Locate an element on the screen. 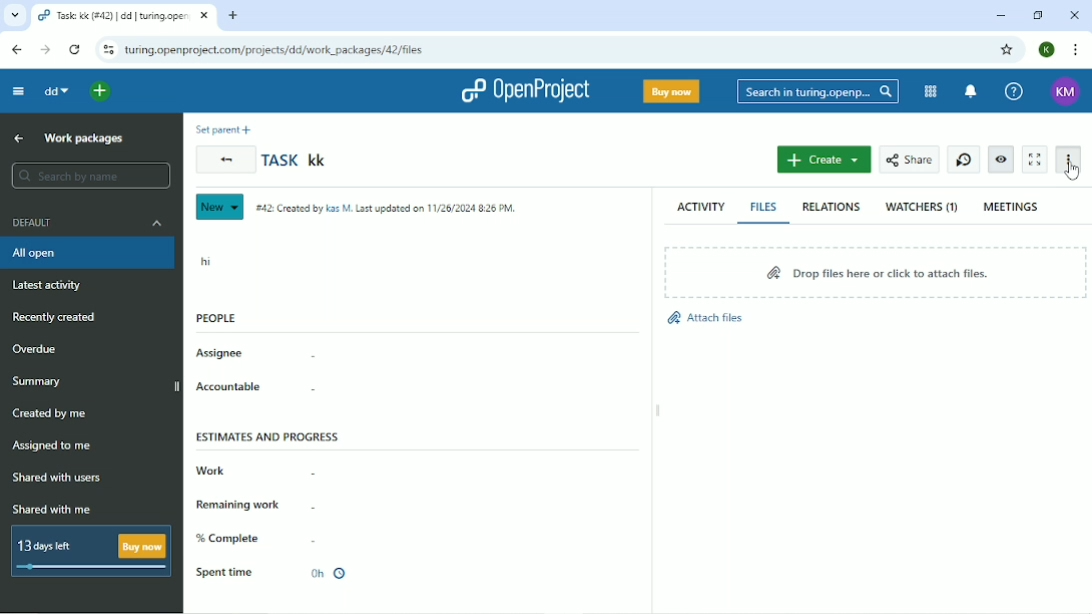  Restore down is located at coordinates (1038, 15).